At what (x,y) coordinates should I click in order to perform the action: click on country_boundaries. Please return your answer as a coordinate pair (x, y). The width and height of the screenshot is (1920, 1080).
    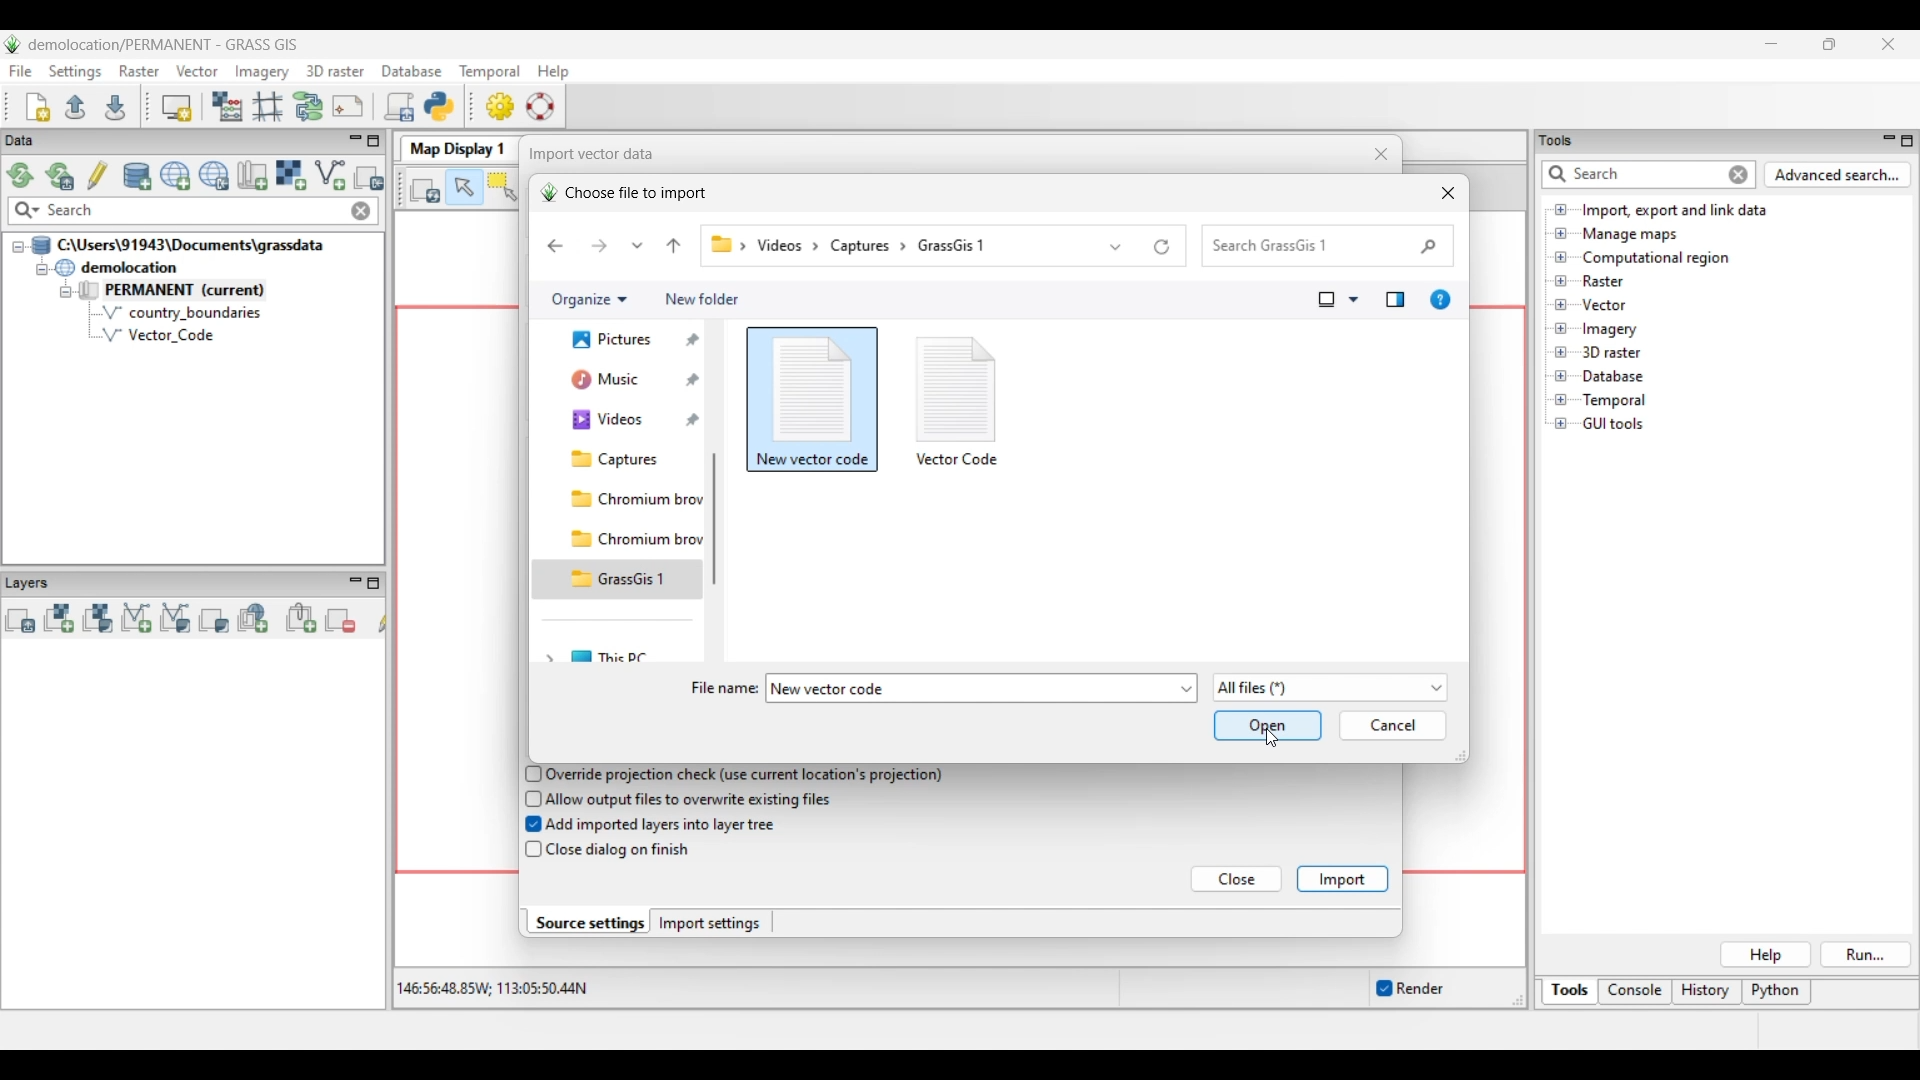
    Looking at the image, I should click on (182, 312).